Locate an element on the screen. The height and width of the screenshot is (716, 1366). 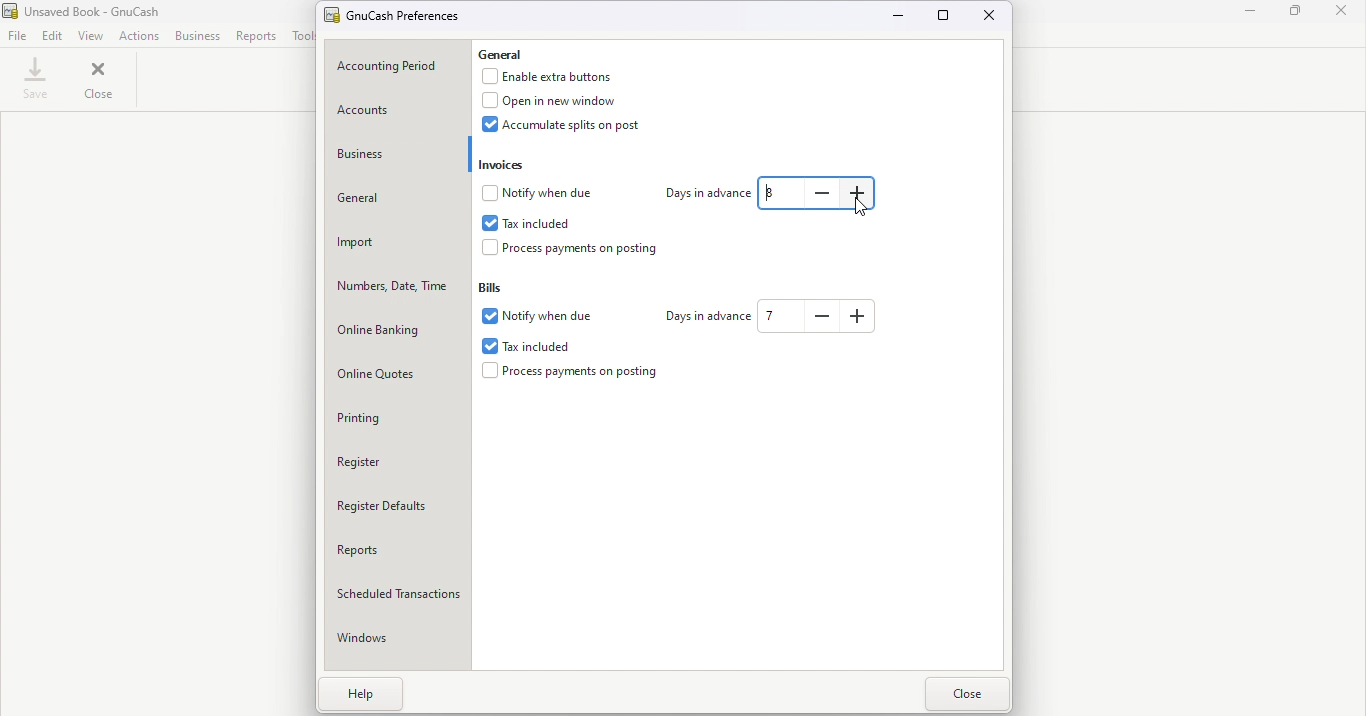
Save is located at coordinates (33, 82).